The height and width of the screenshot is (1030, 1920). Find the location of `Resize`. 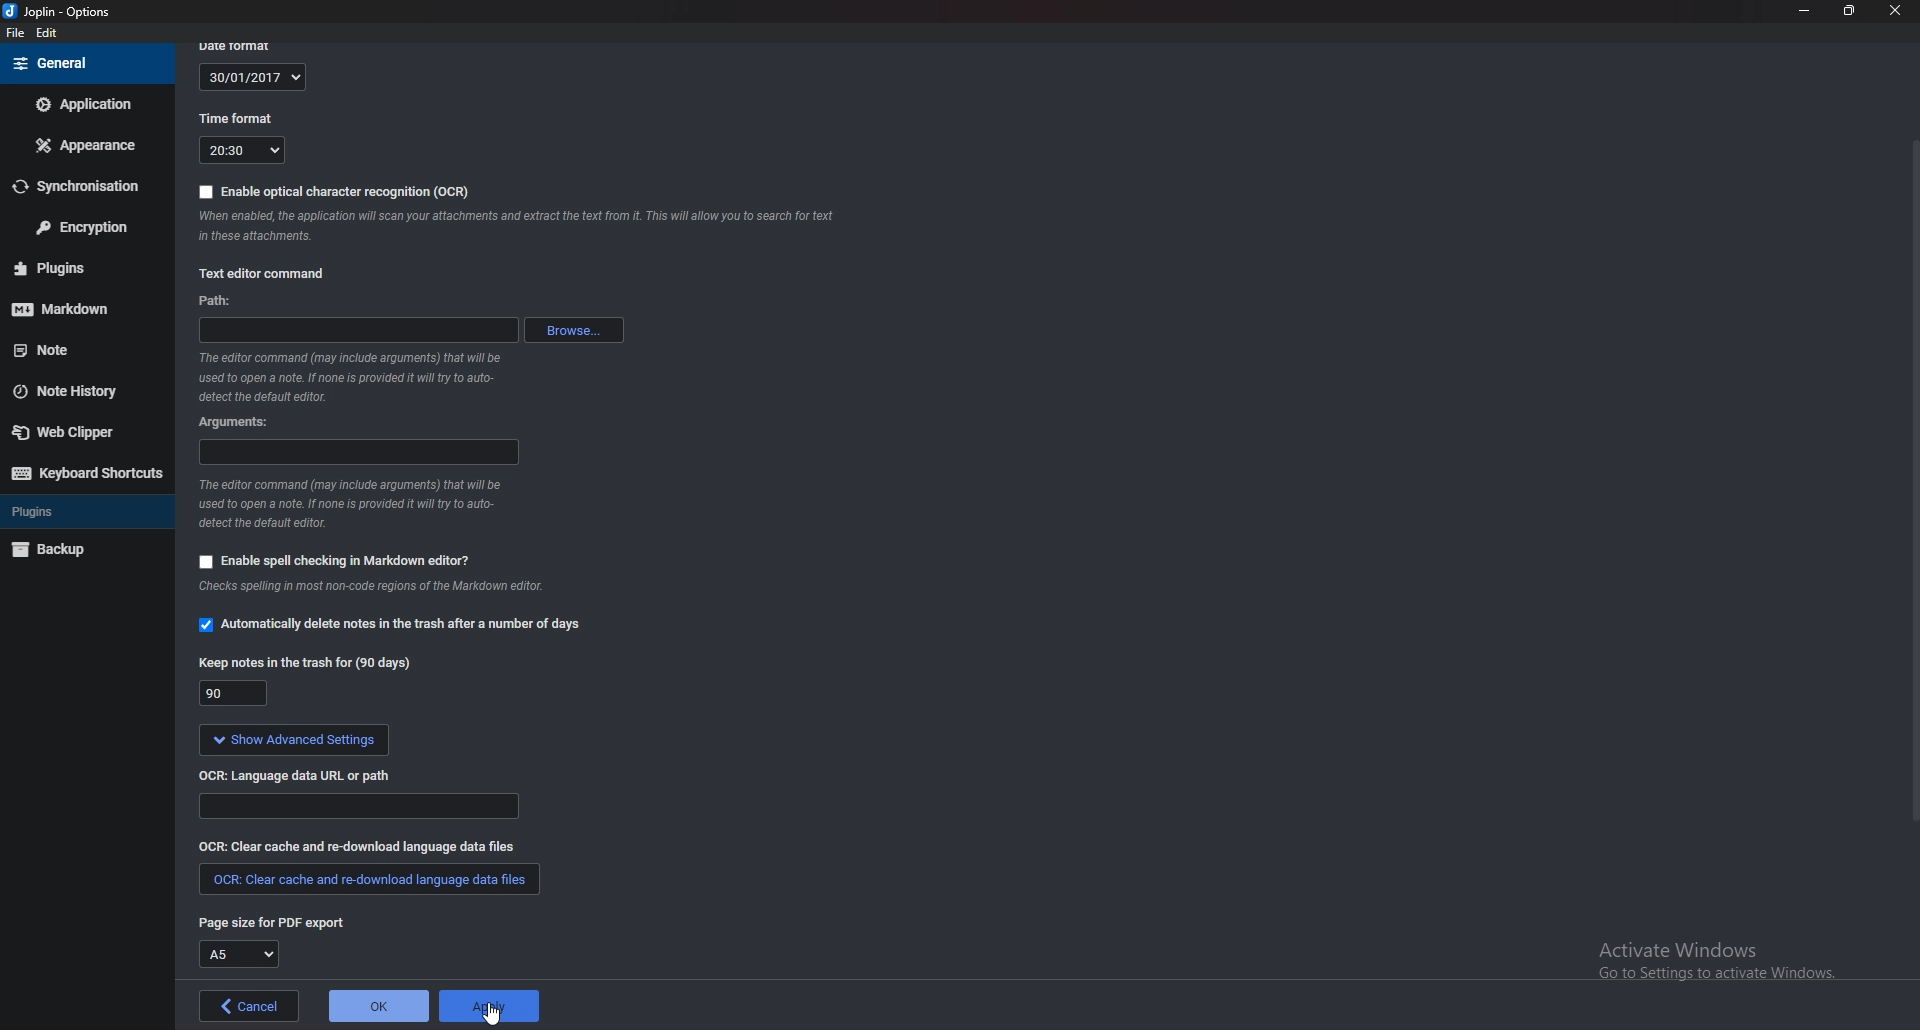

Resize is located at coordinates (1850, 12).